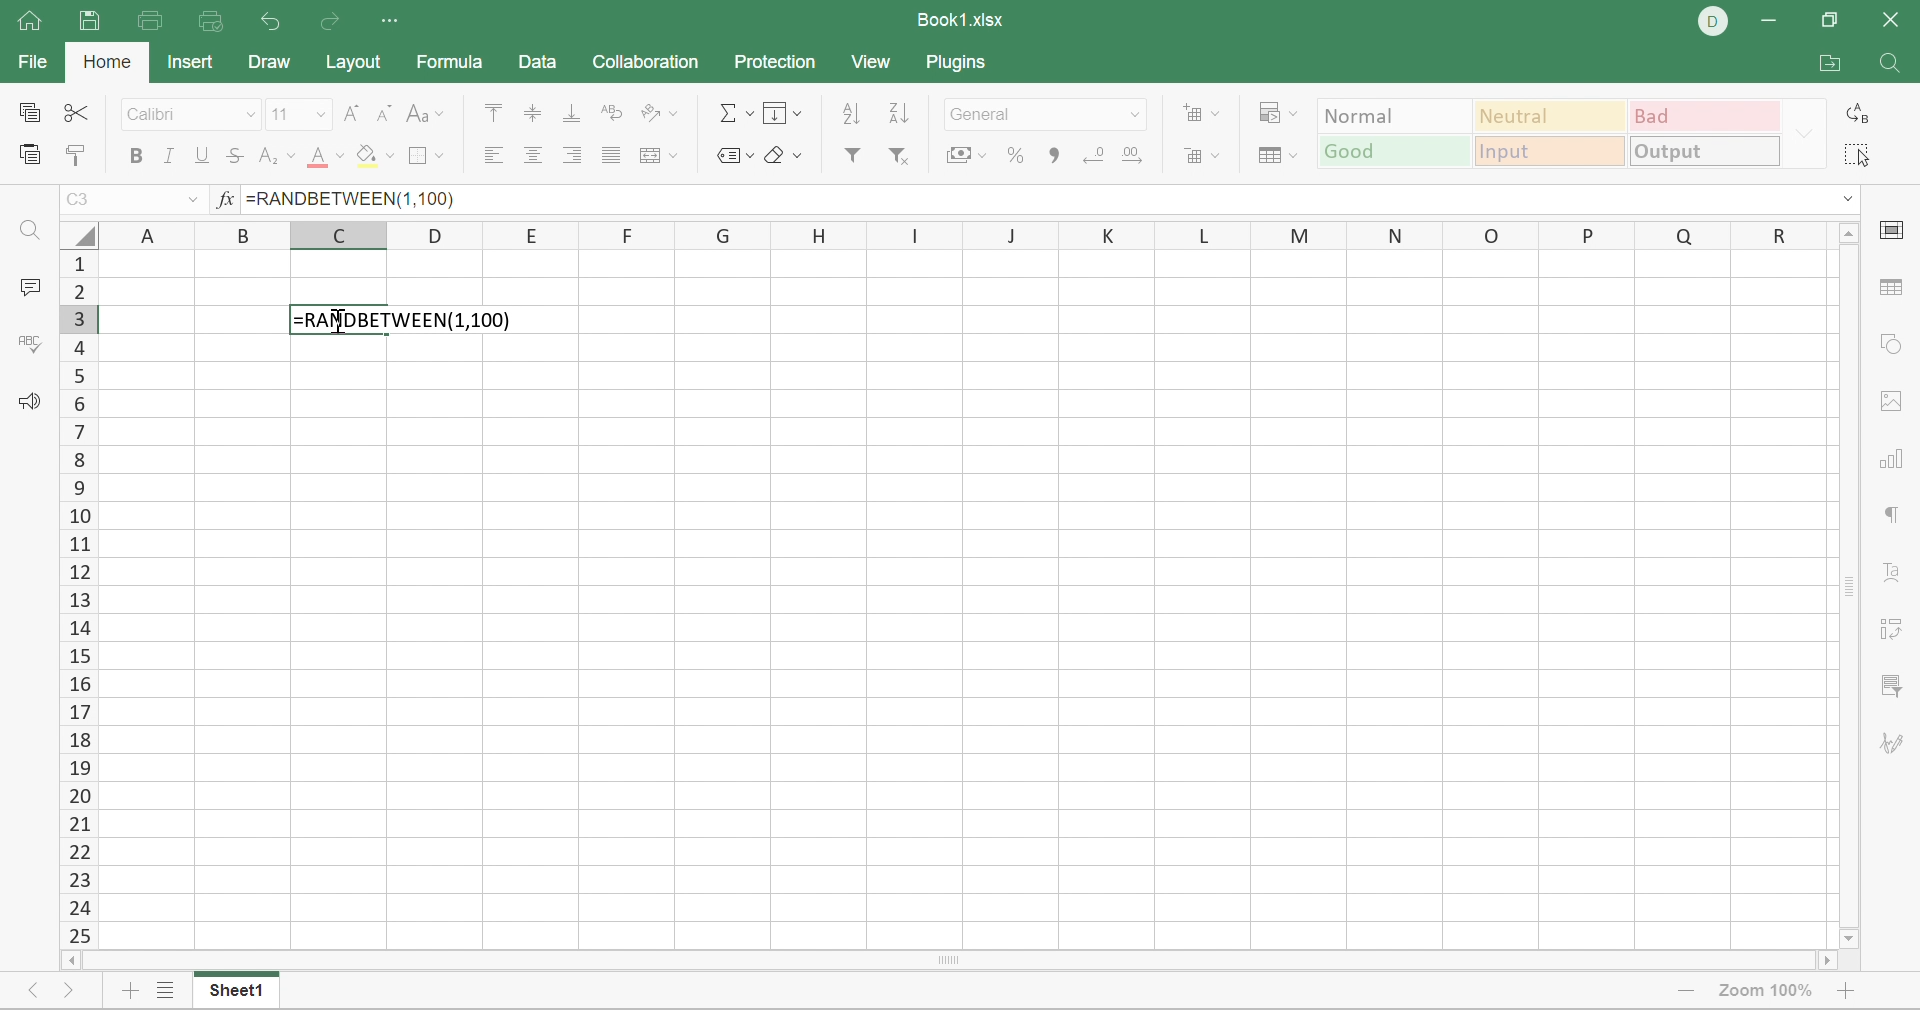 The image size is (1920, 1010). Describe the element at coordinates (1894, 689) in the screenshot. I see `slicer settings` at that location.